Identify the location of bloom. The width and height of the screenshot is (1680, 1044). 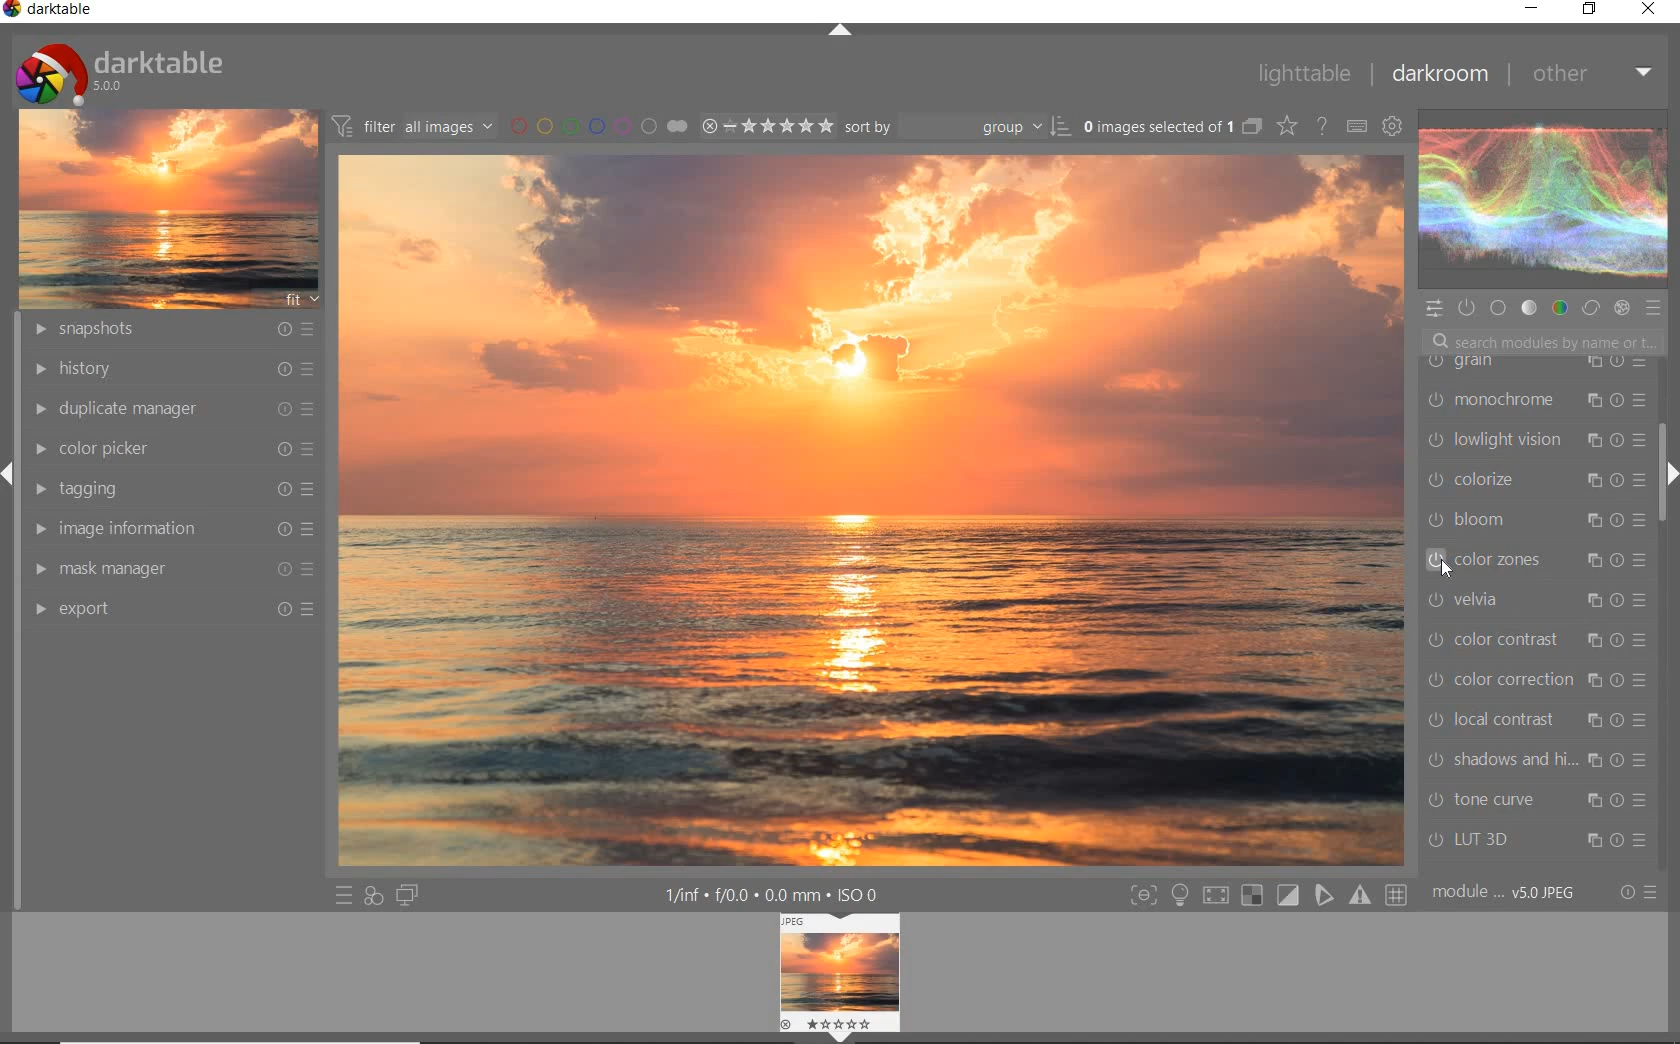
(1536, 523).